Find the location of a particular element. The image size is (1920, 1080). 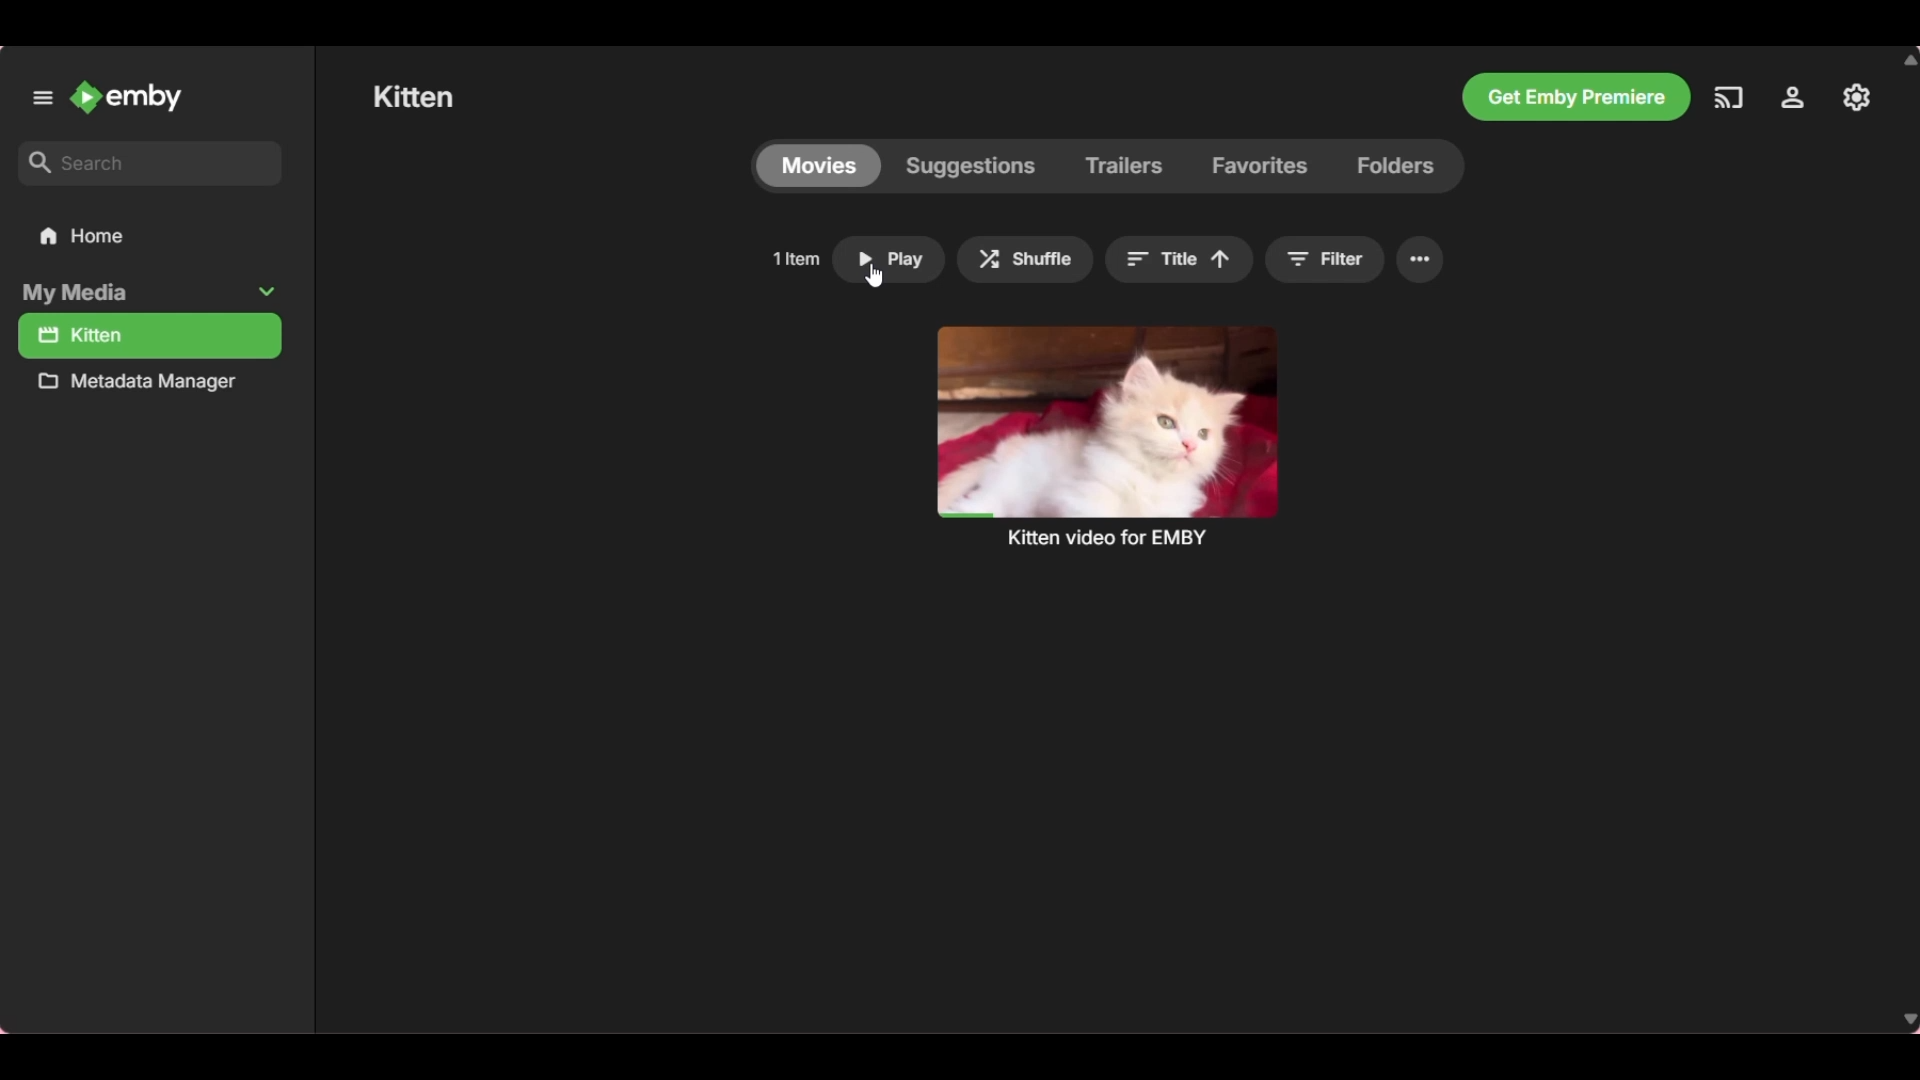

Title is located at coordinates (1178, 259).